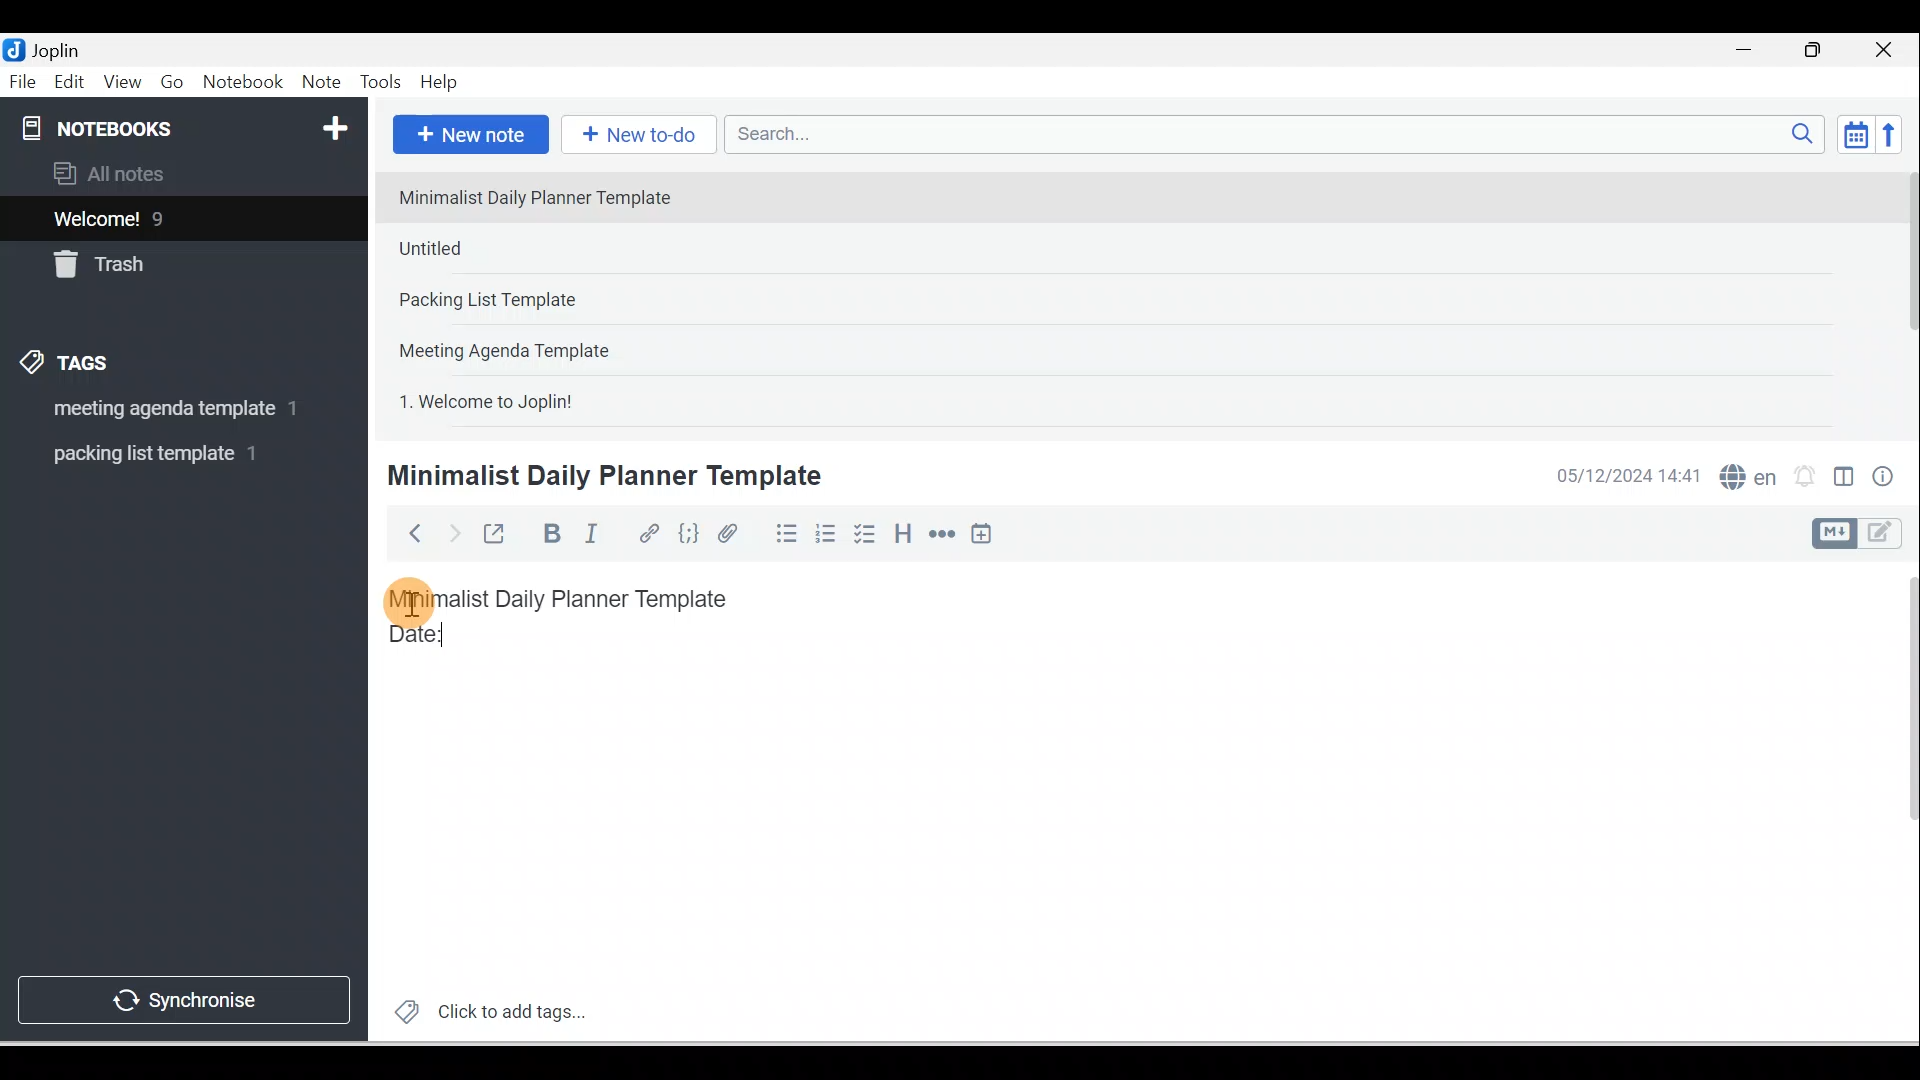  Describe the element at coordinates (1744, 474) in the screenshot. I see `Spelling` at that location.